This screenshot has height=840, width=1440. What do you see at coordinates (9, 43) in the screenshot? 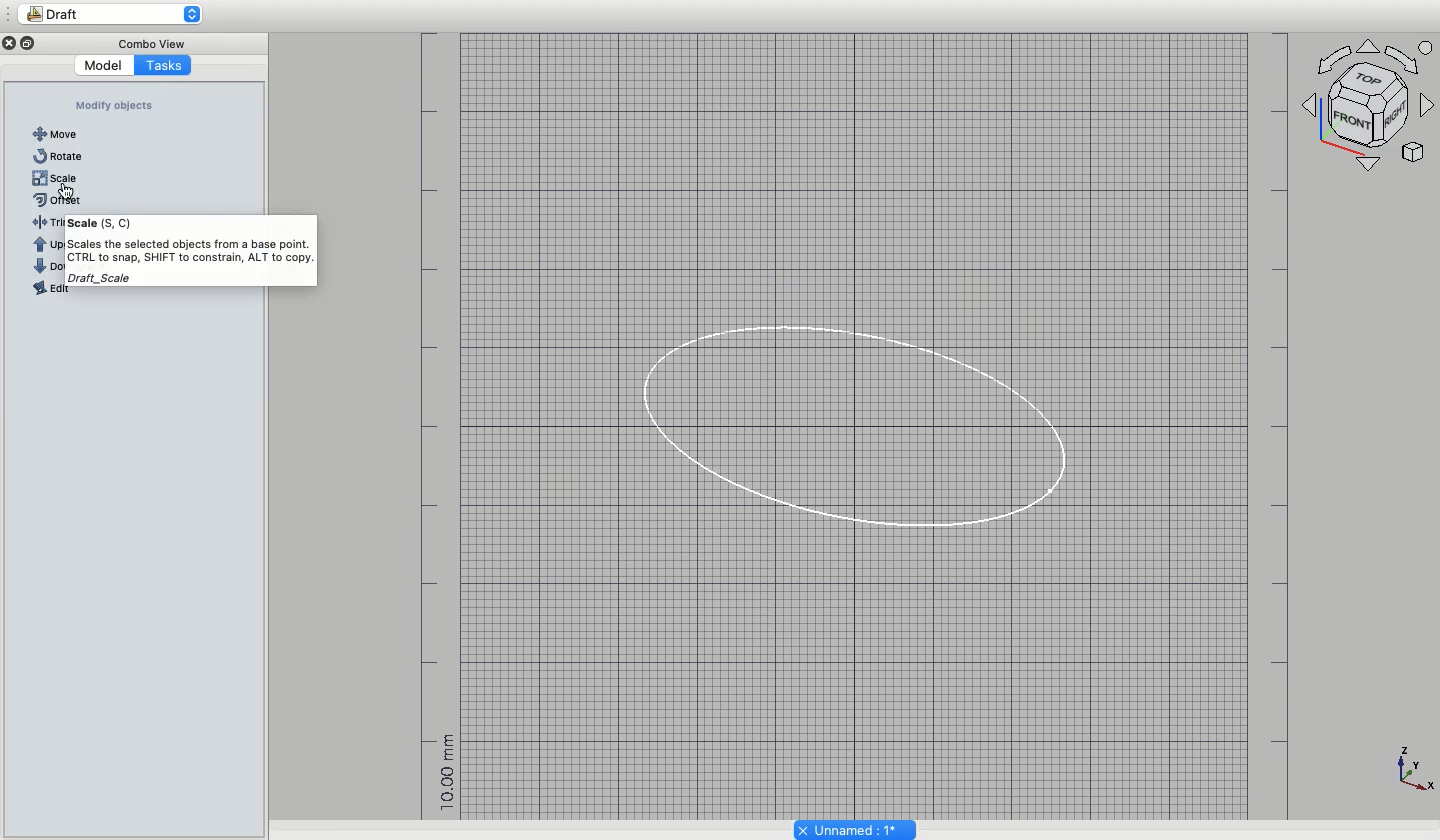
I see `close` at bounding box center [9, 43].